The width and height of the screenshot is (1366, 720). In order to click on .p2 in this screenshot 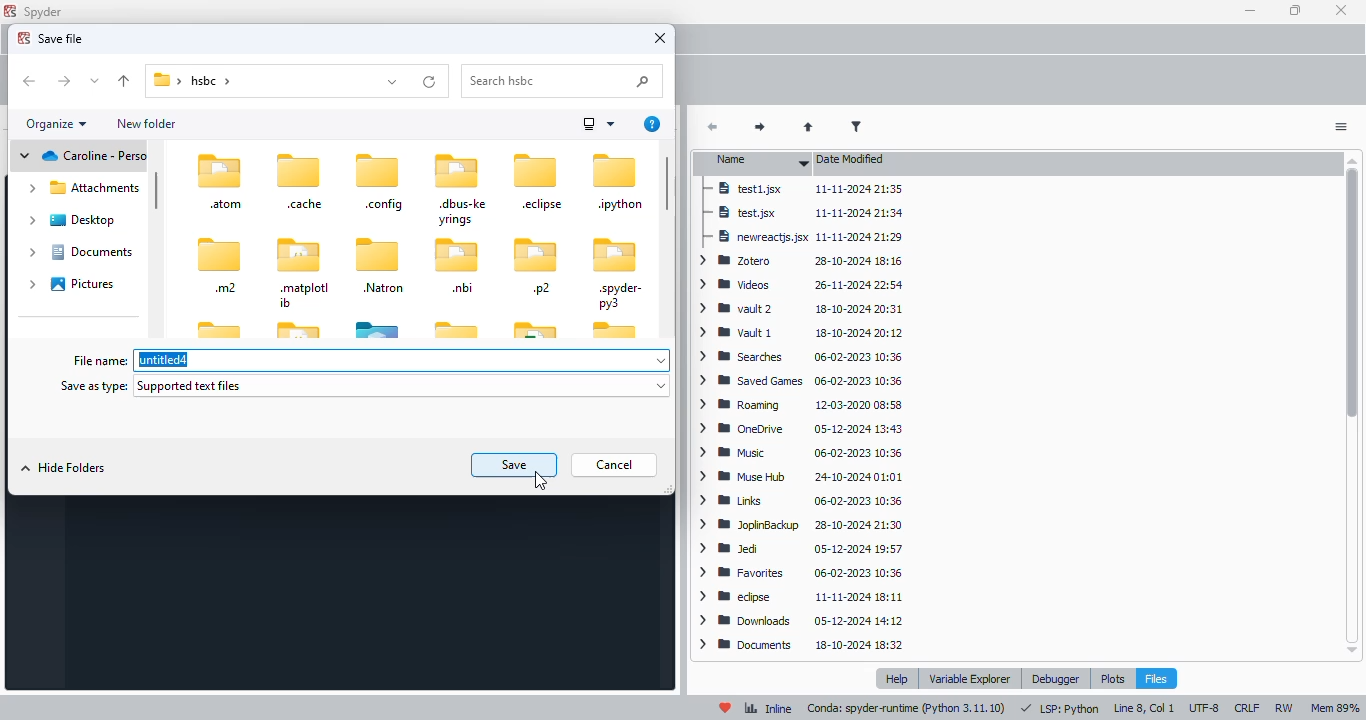, I will do `click(539, 265)`.